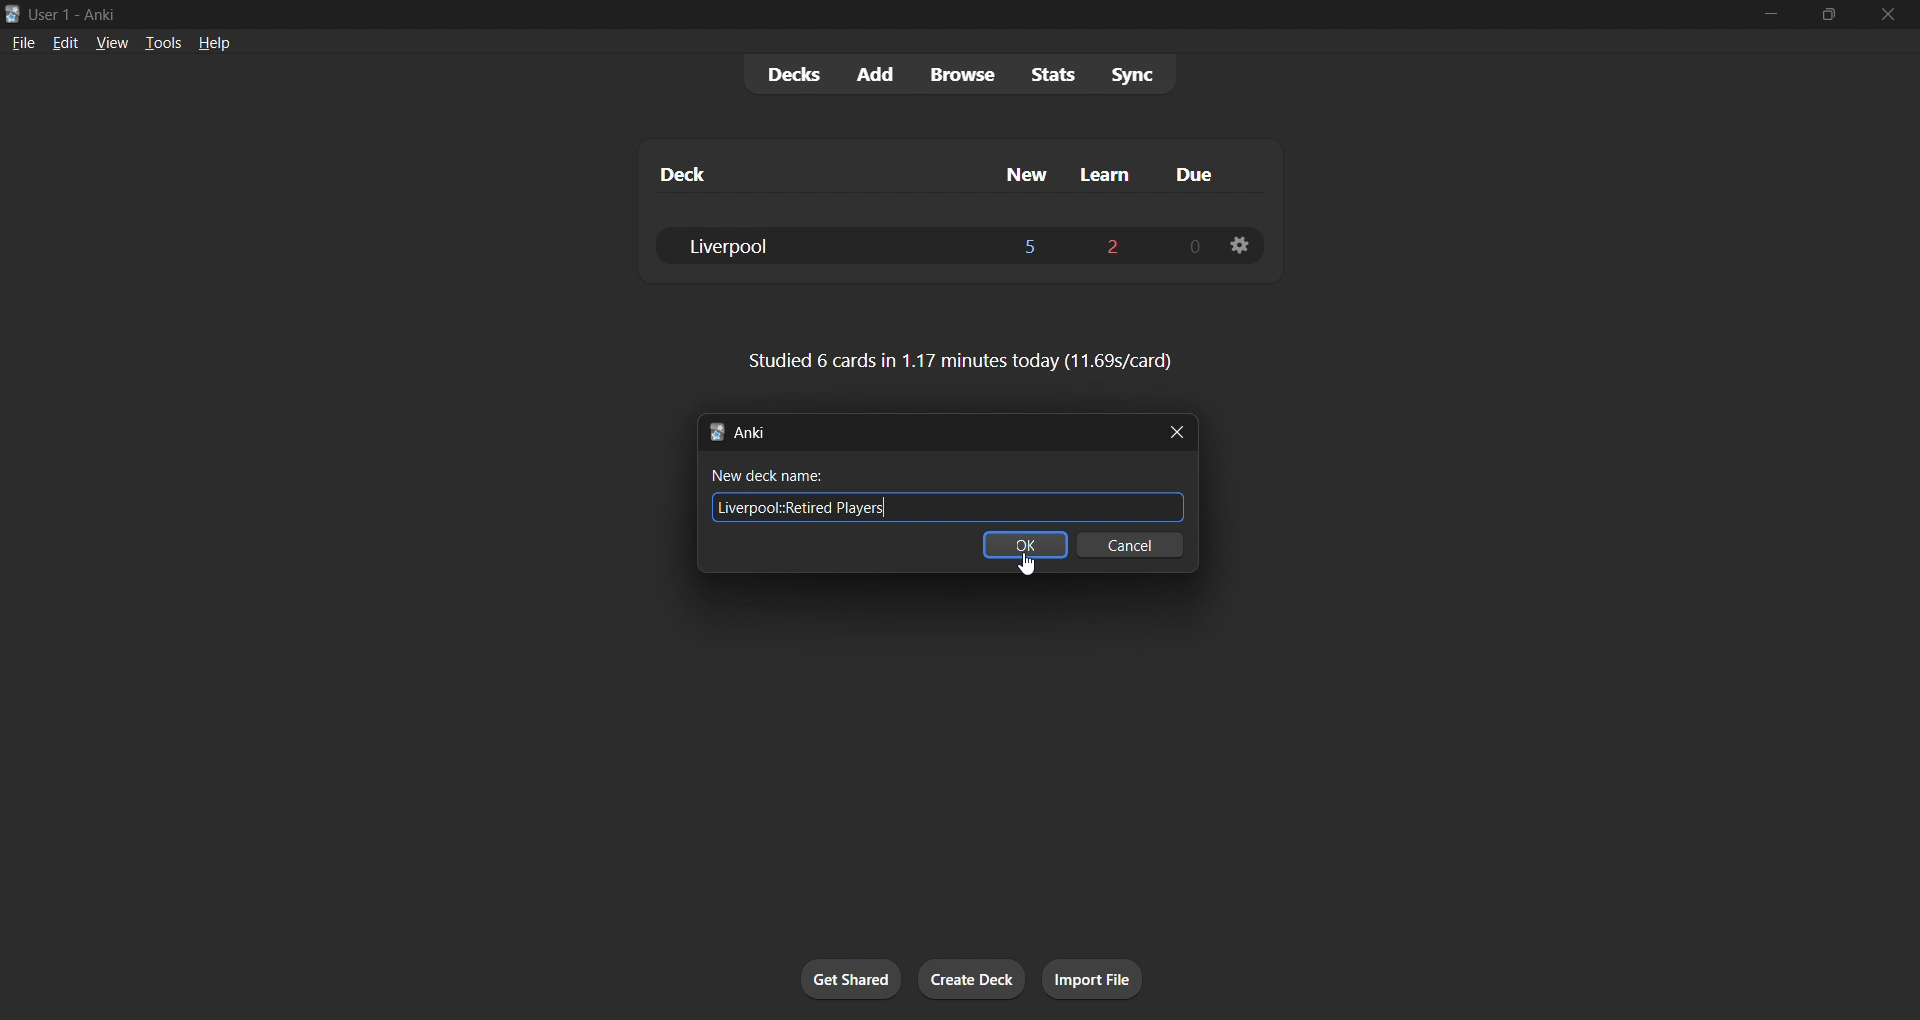 Image resolution: width=1920 pixels, height=1020 pixels. What do you see at coordinates (929, 245) in the screenshot?
I see `liverpool deck data` at bounding box center [929, 245].